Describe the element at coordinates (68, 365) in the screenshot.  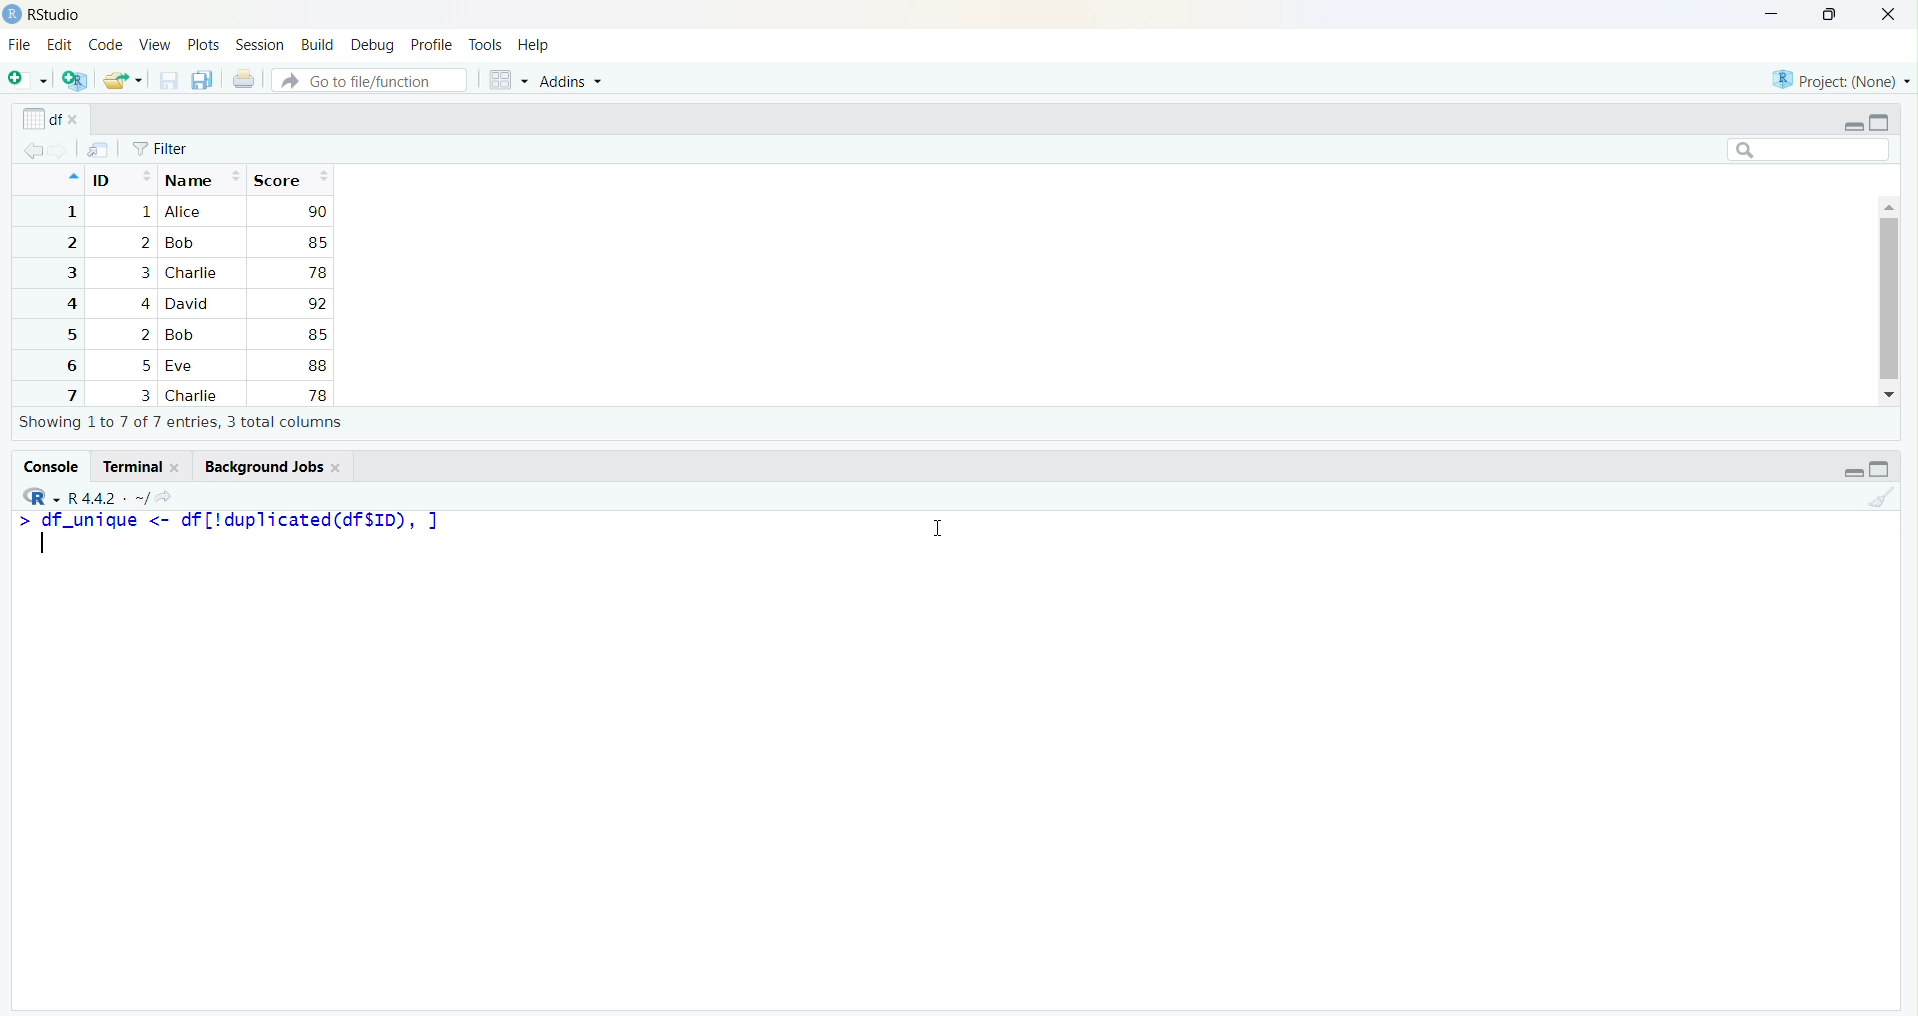
I see `6` at that location.